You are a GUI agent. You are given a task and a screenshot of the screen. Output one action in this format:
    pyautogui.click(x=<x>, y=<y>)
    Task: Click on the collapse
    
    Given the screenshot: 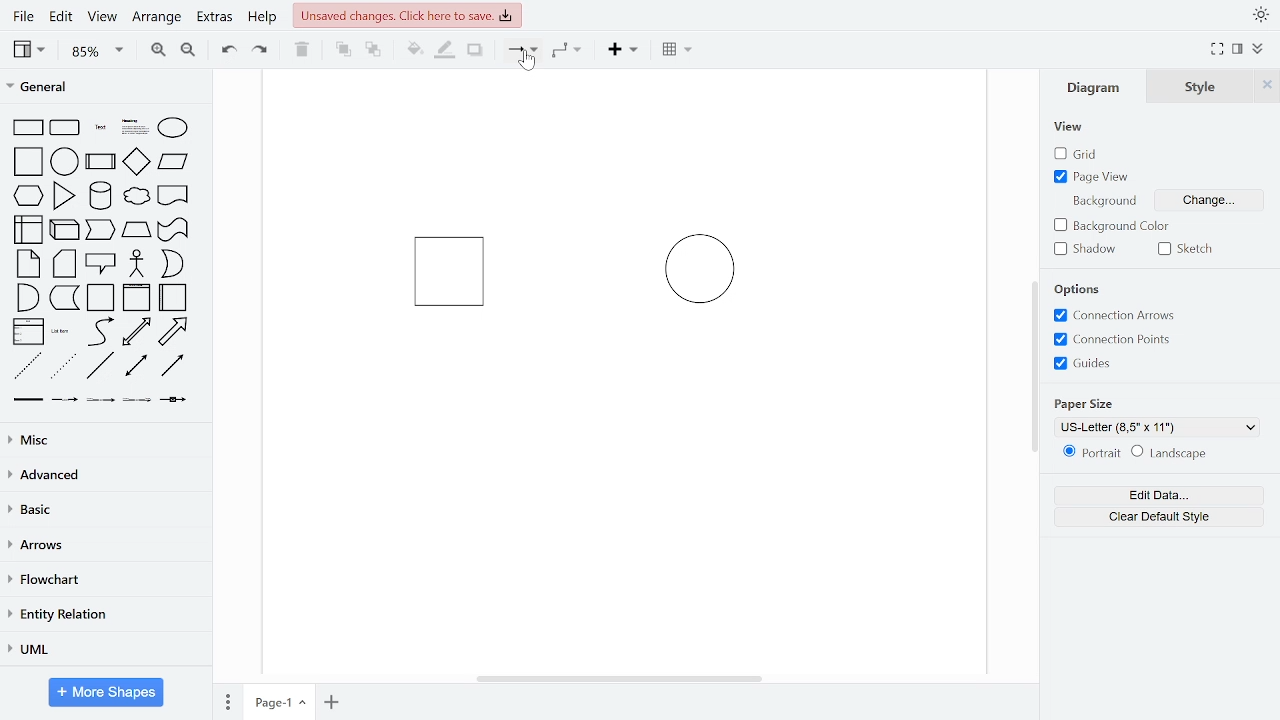 What is the action you would take?
    pyautogui.click(x=1260, y=50)
    